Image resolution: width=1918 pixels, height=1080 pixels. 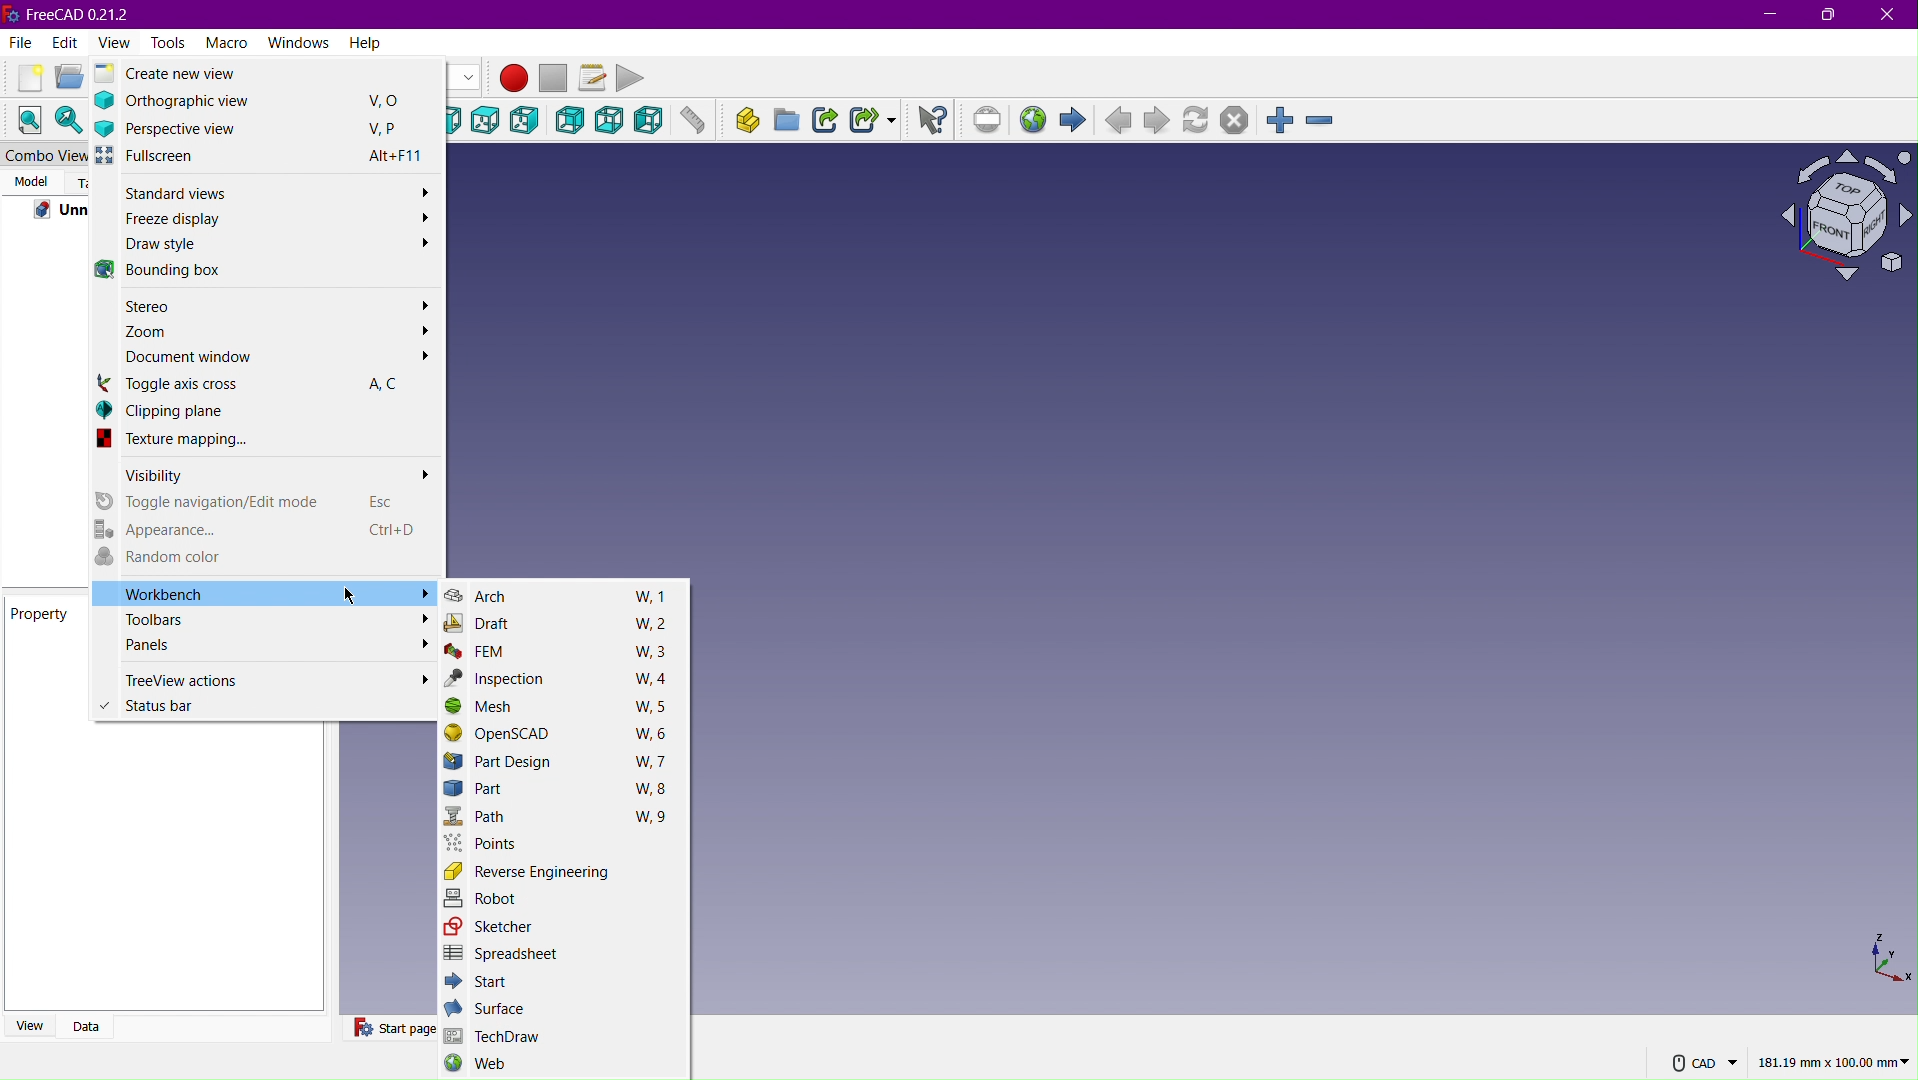 What do you see at coordinates (931, 123) in the screenshot?
I see `What's this?` at bounding box center [931, 123].